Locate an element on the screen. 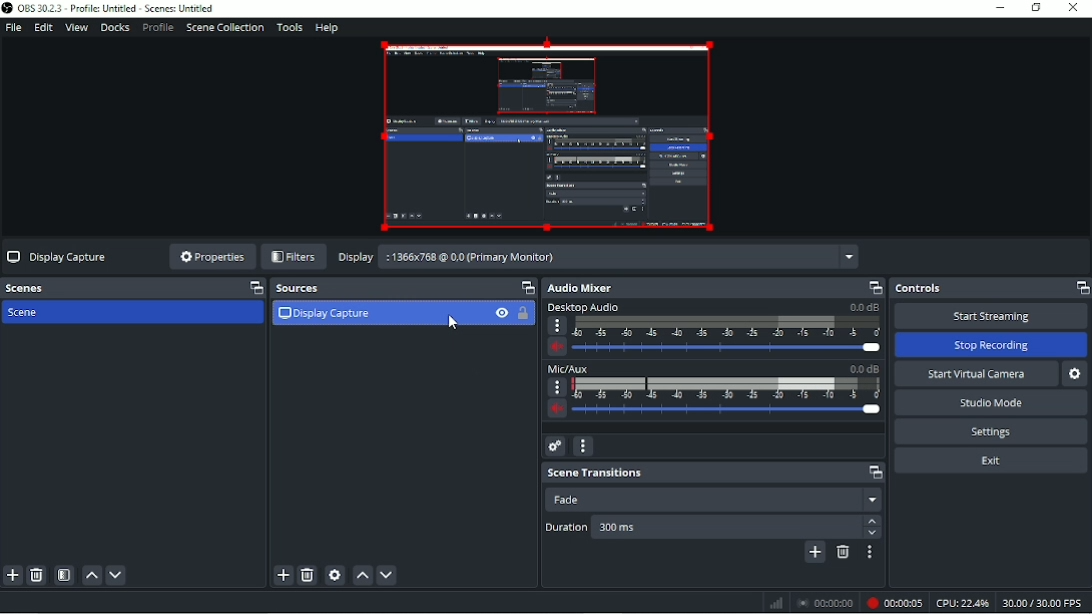  Audio mixer is located at coordinates (714, 287).